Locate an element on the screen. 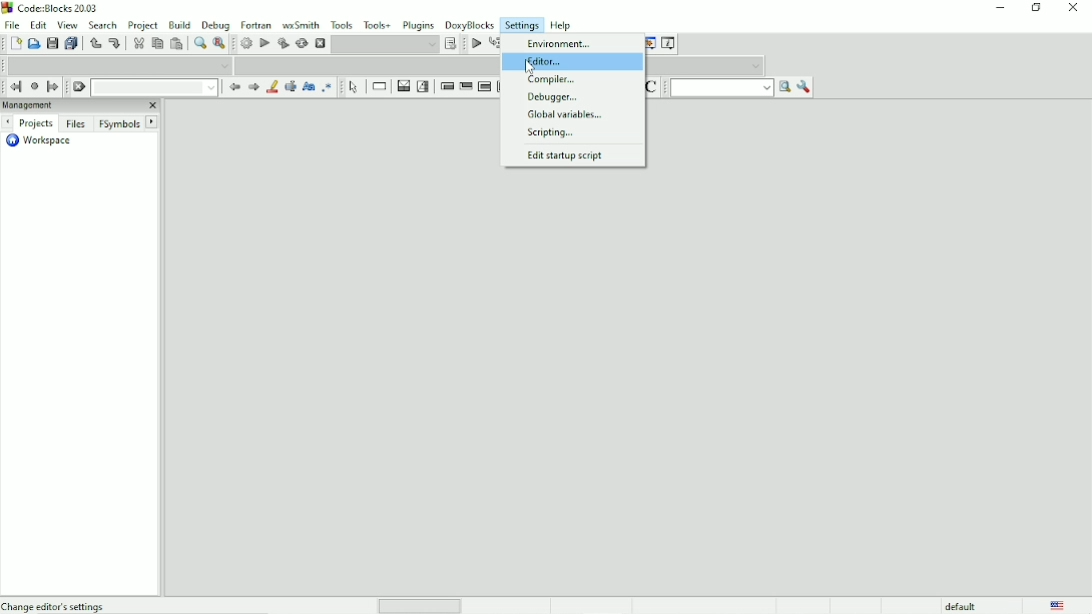 The height and width of the screenshot is (614, 1092). Build and run is located at coordinates (282, 43).